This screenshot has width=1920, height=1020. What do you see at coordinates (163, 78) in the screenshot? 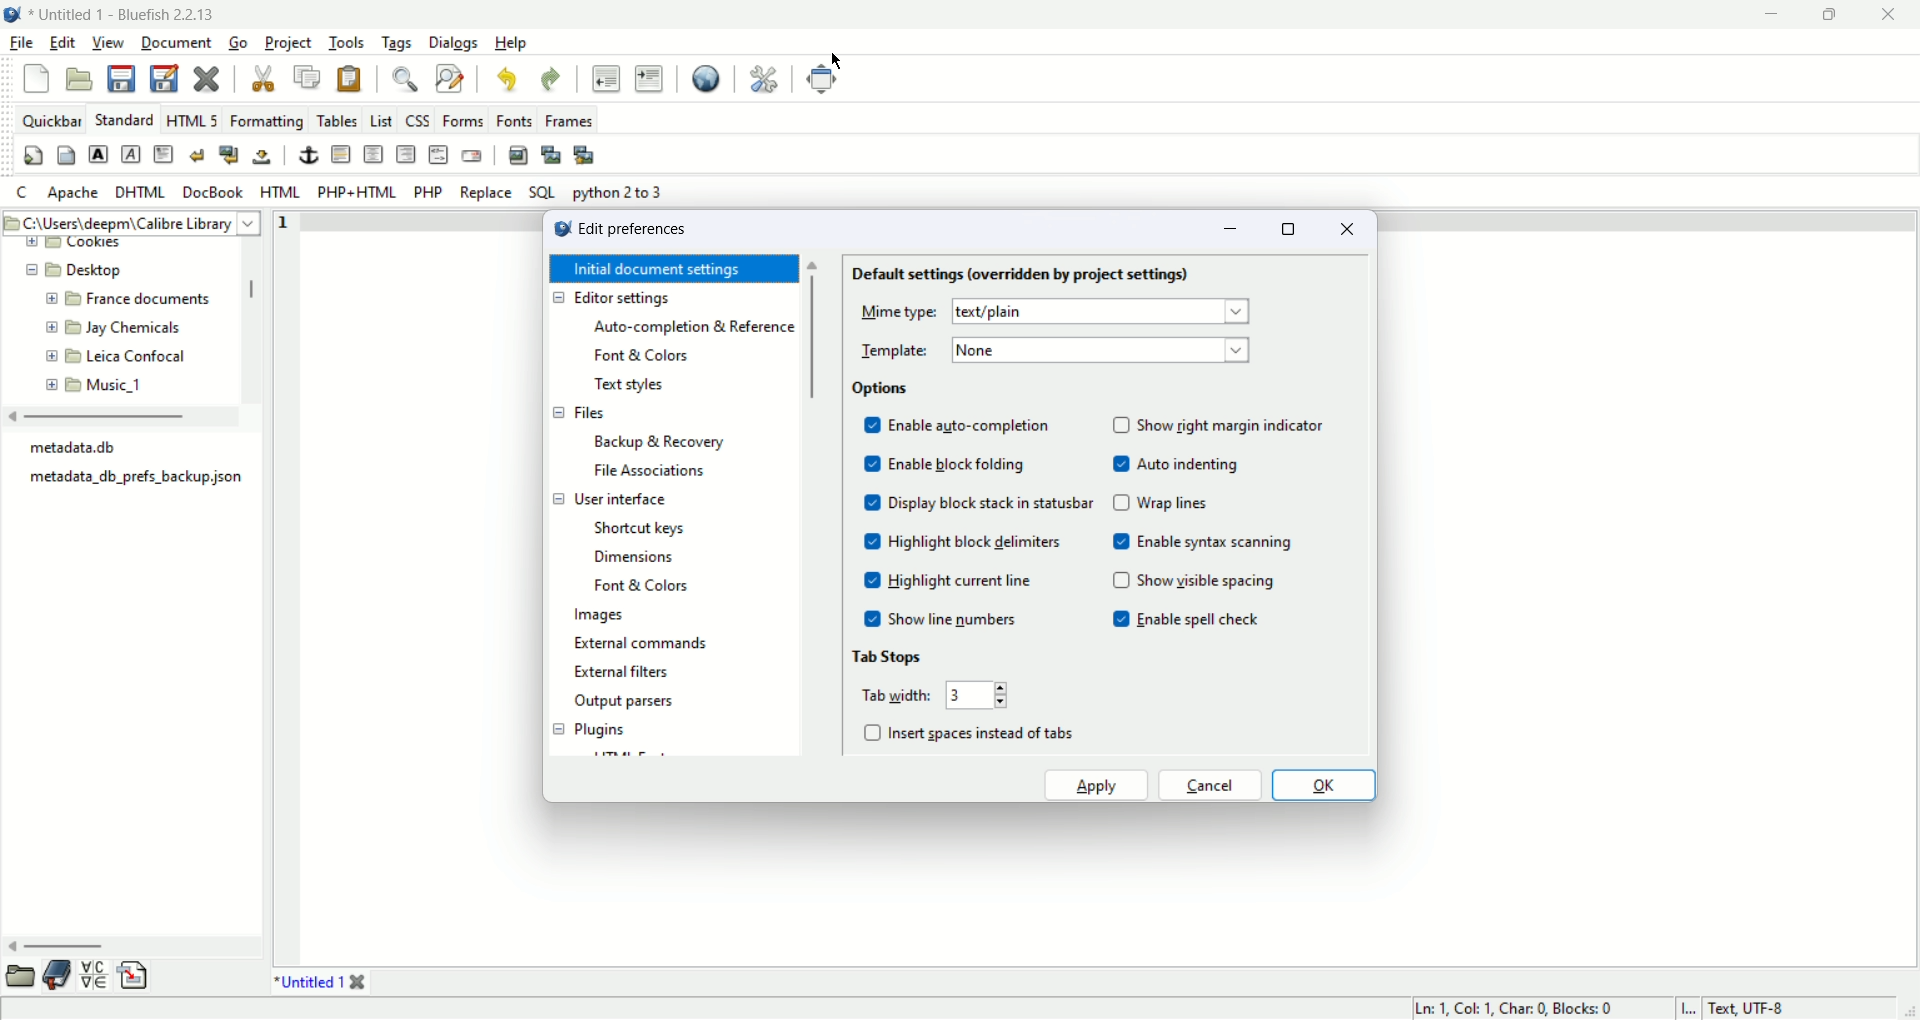
I see `save as` at bounding box center [163, 78].